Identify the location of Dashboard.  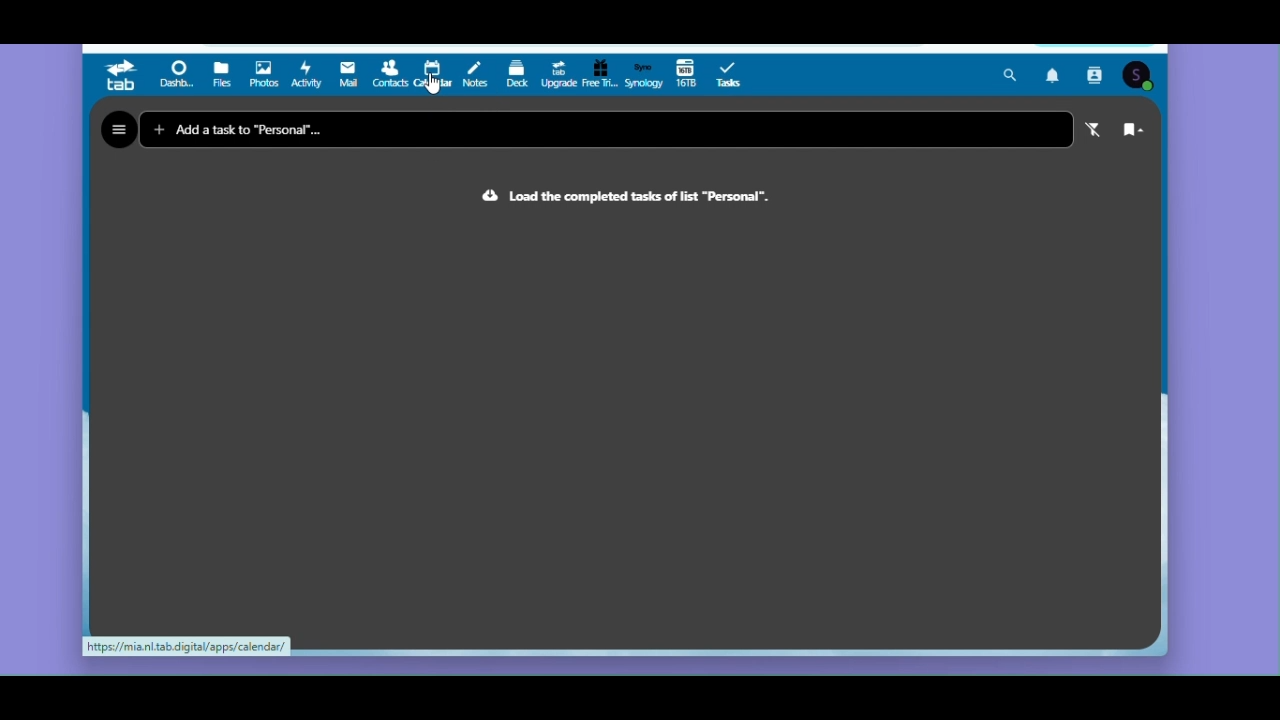
(179, 76).